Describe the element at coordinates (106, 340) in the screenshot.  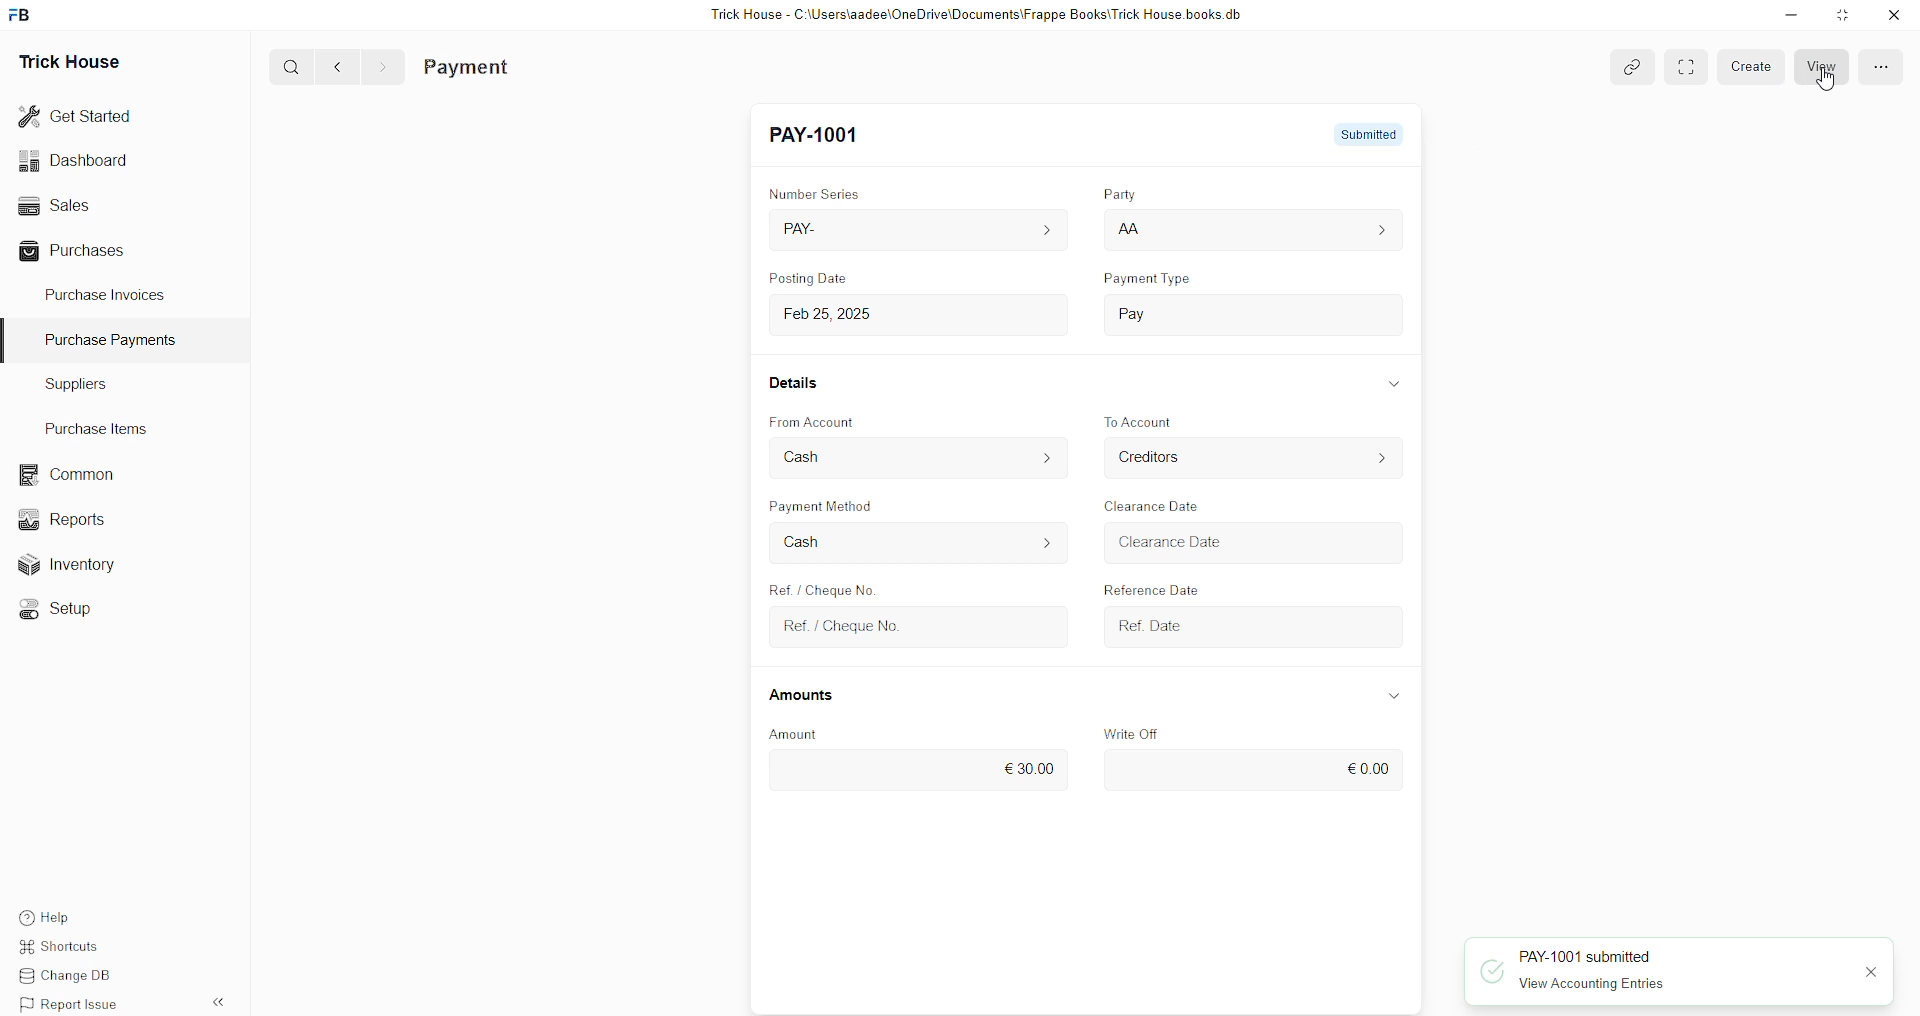
I see `Purchase PaymenTS` at that location.